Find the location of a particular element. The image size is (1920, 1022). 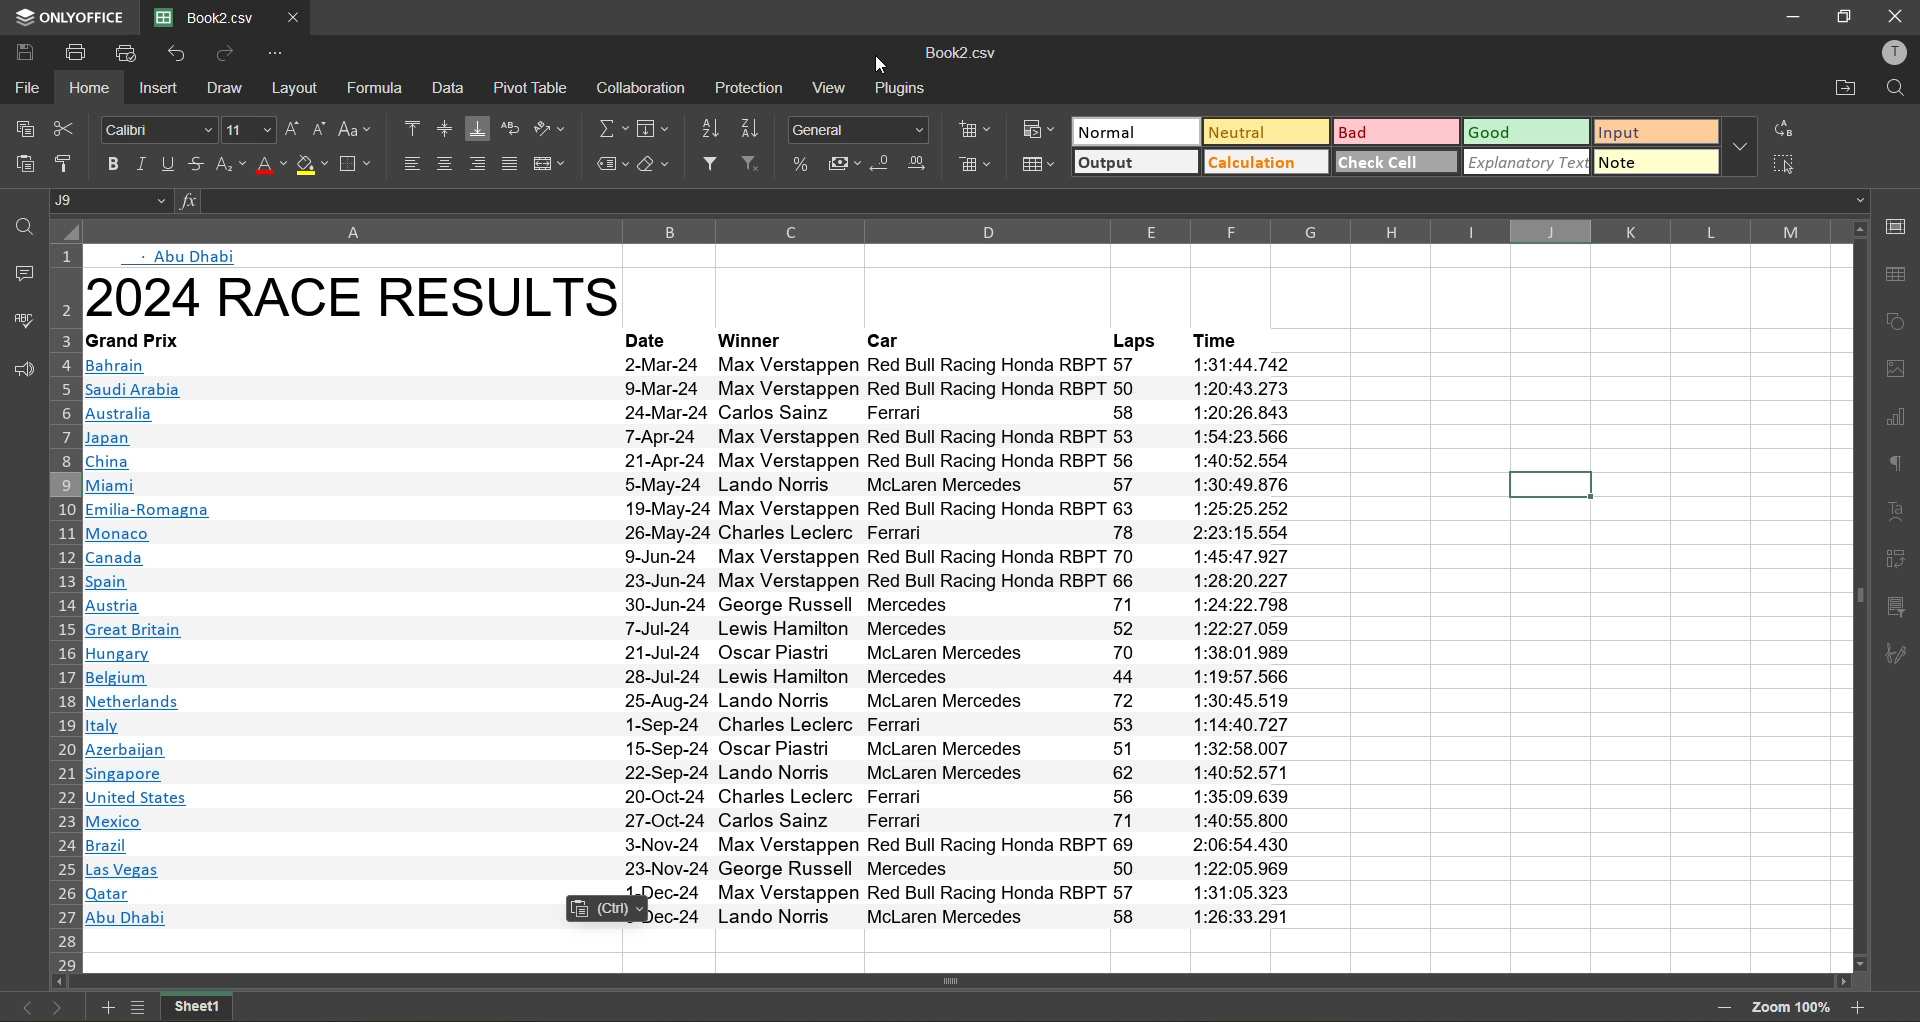

signature is located at coordinates (1901, 658).